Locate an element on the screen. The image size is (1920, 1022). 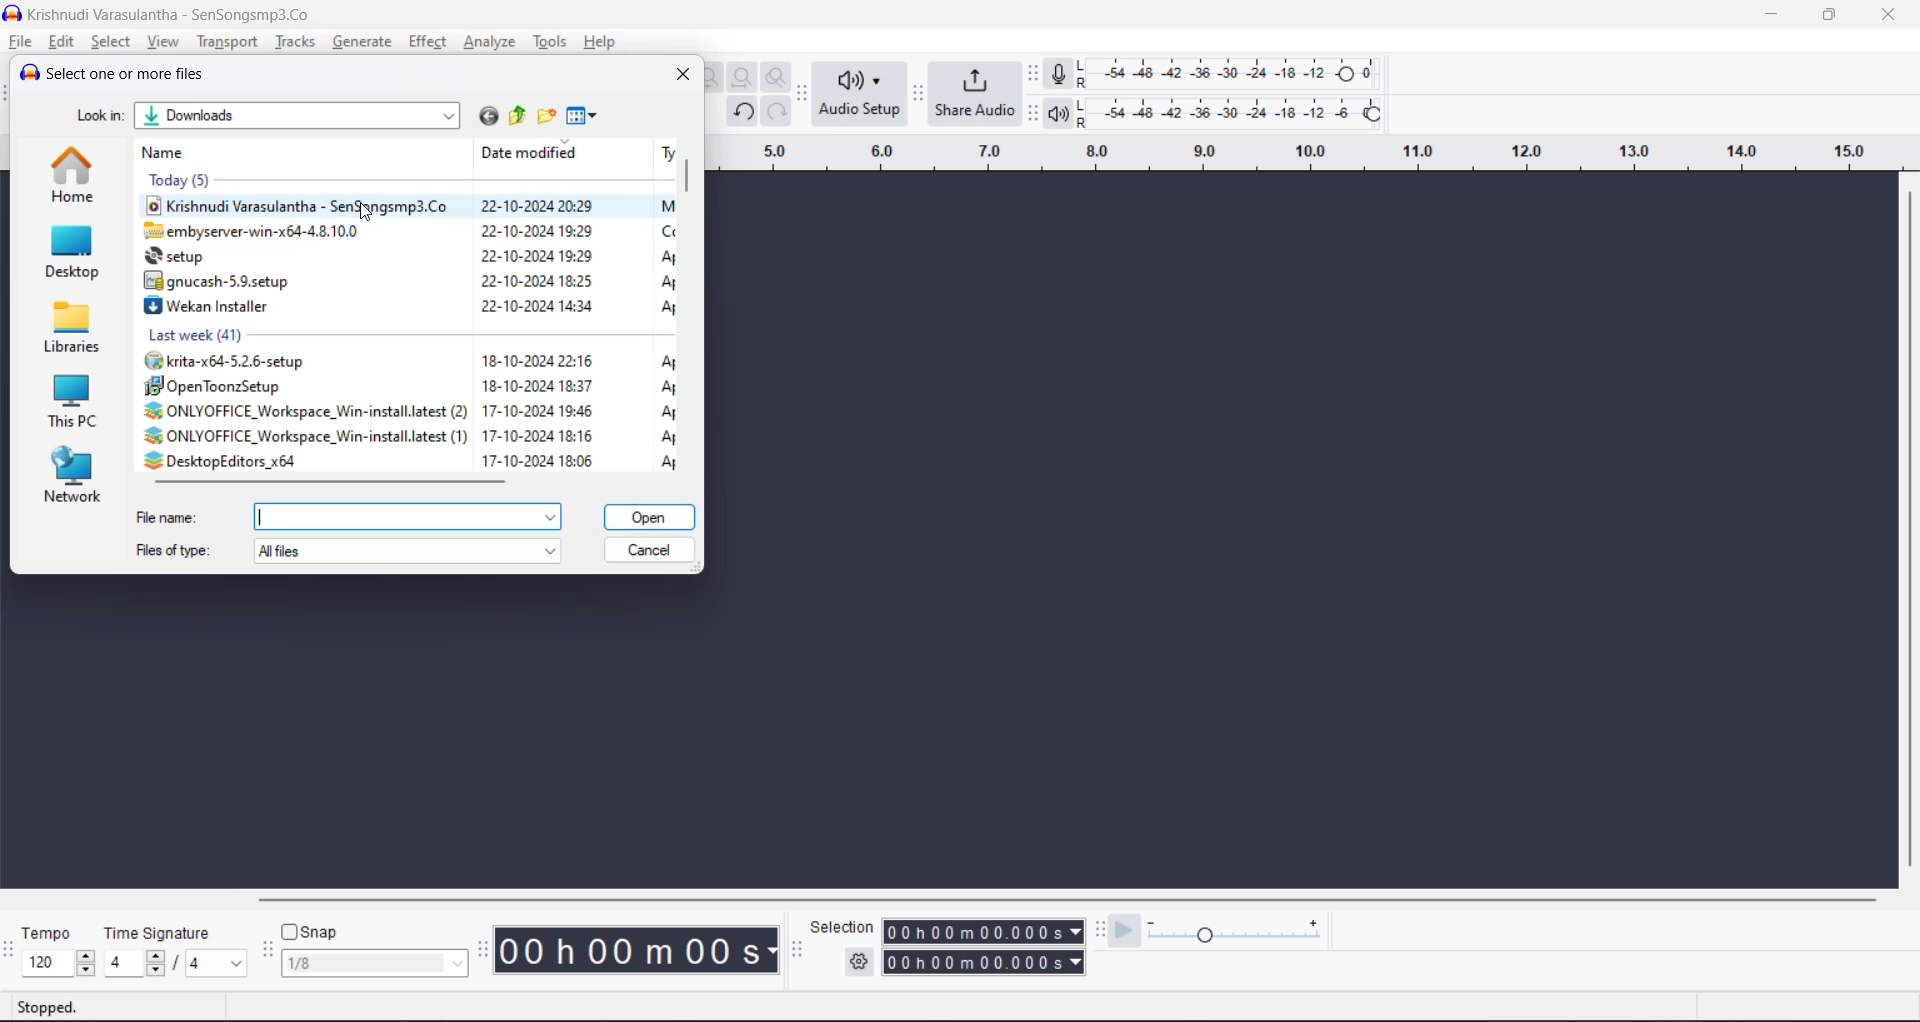
audio setup is located at coordinates (860, 95).